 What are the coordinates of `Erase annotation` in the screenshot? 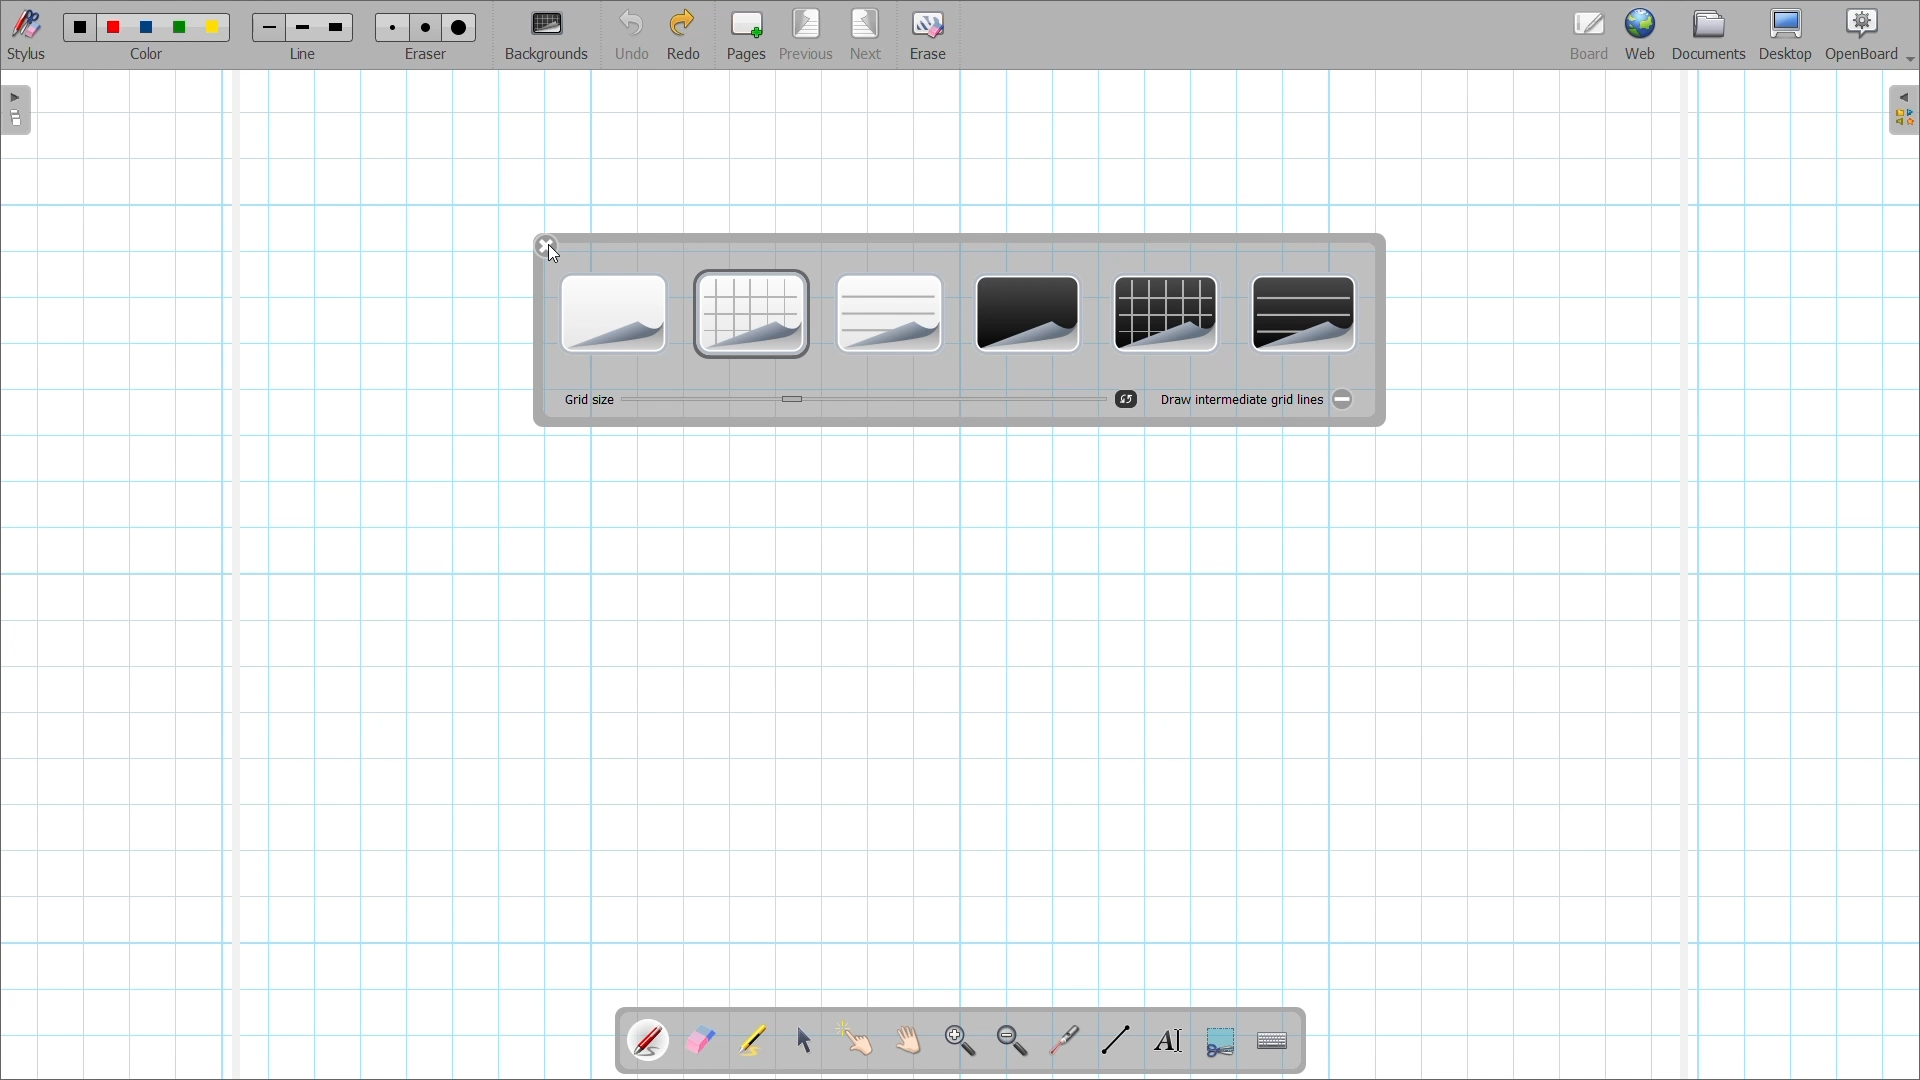 It's located at (699, 1040).